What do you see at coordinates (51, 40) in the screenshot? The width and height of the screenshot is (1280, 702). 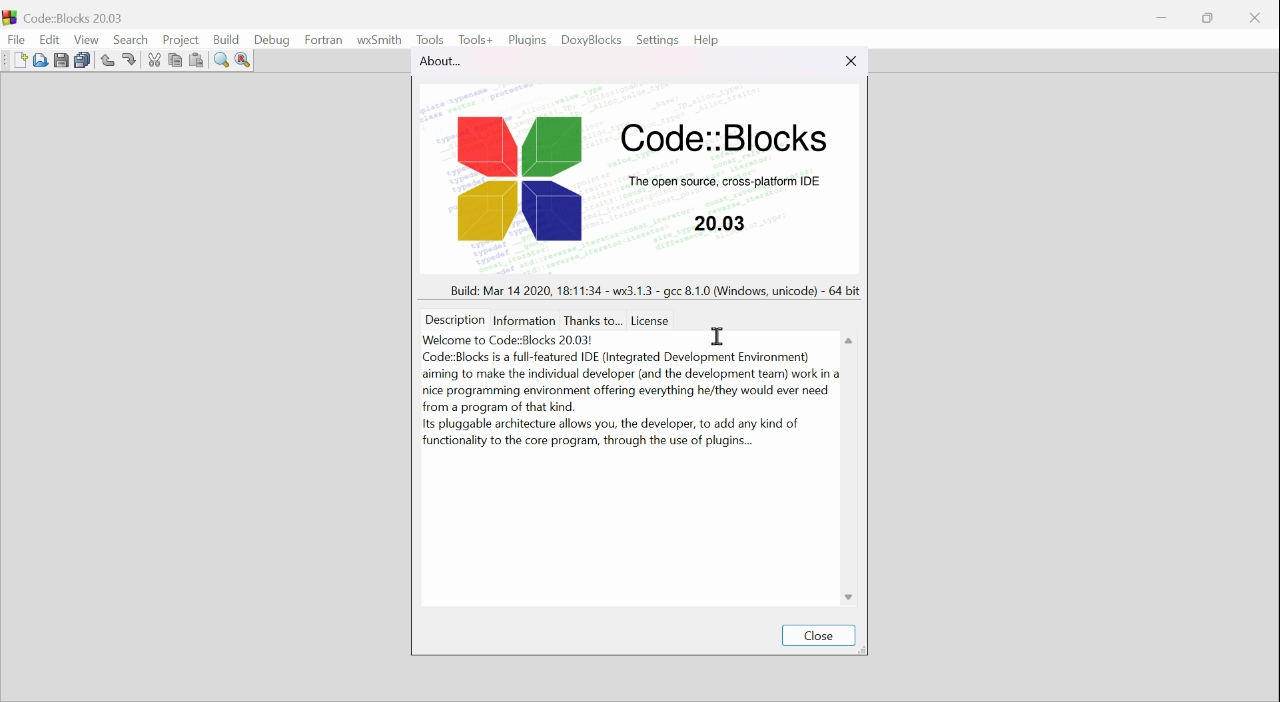 I see `edit` at bounding box center [51, 40].